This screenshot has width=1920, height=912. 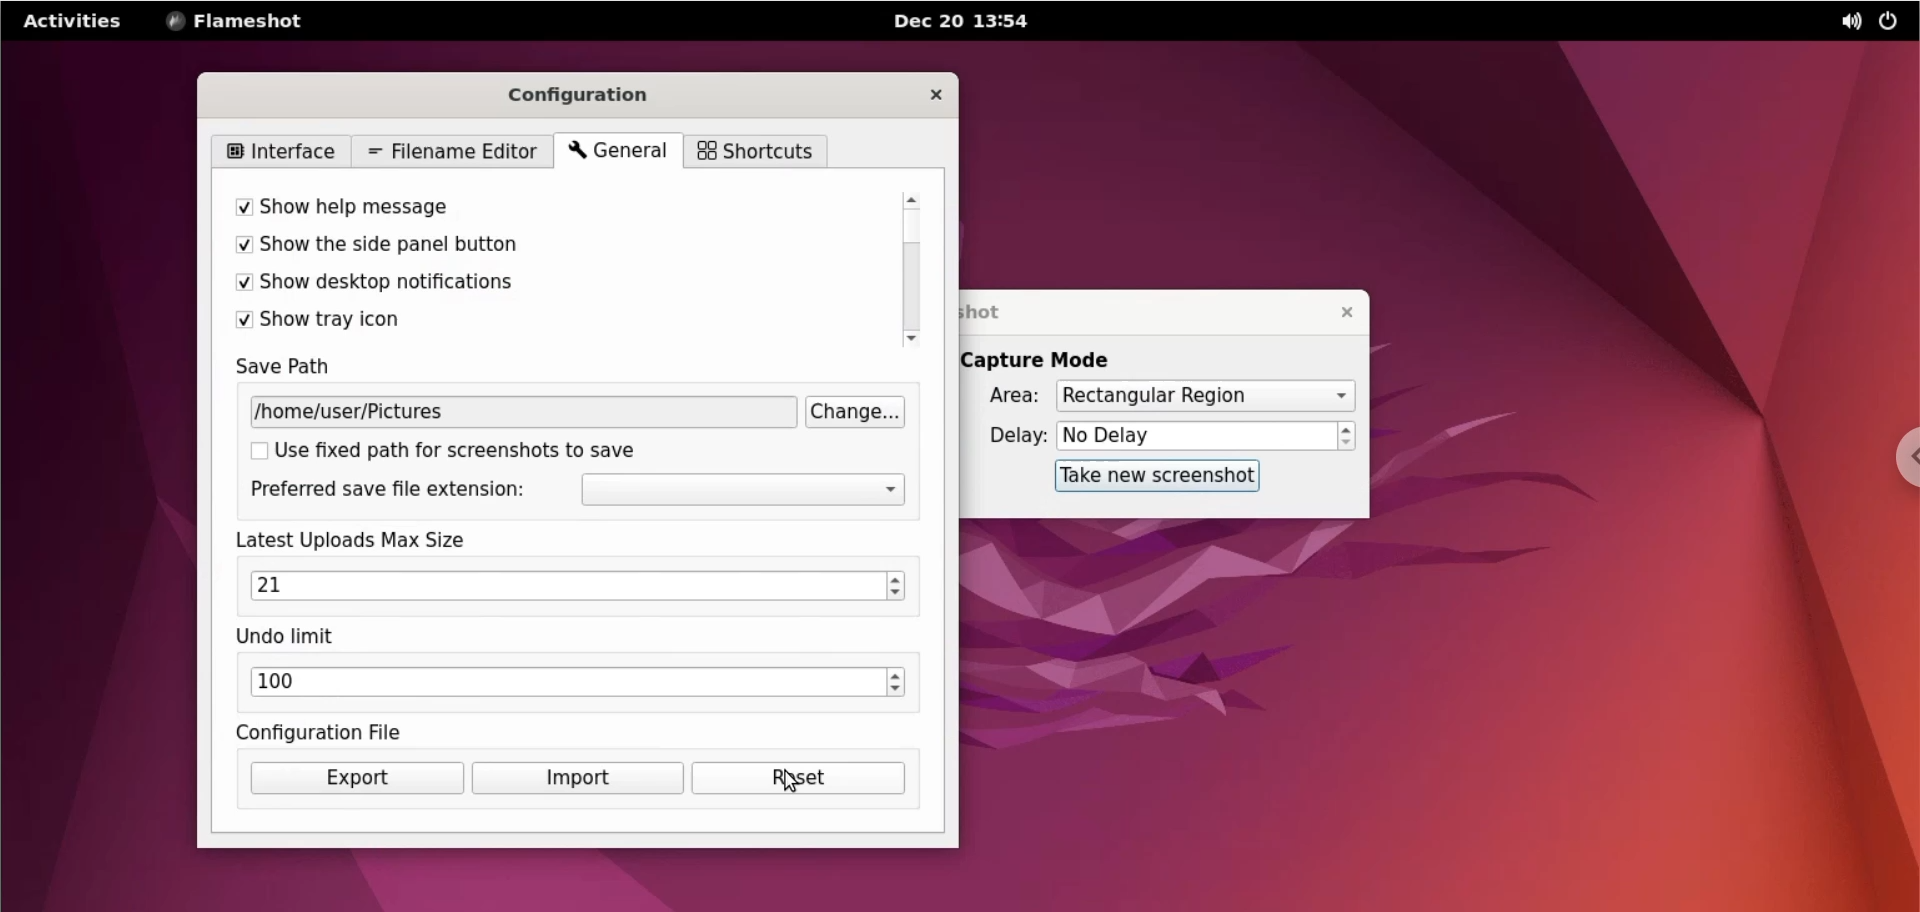 What do you see at coordinates (483, 453) in the screenshot?
I see `use fixed path for screenshots checkbox` at bounding box center [483, 453].